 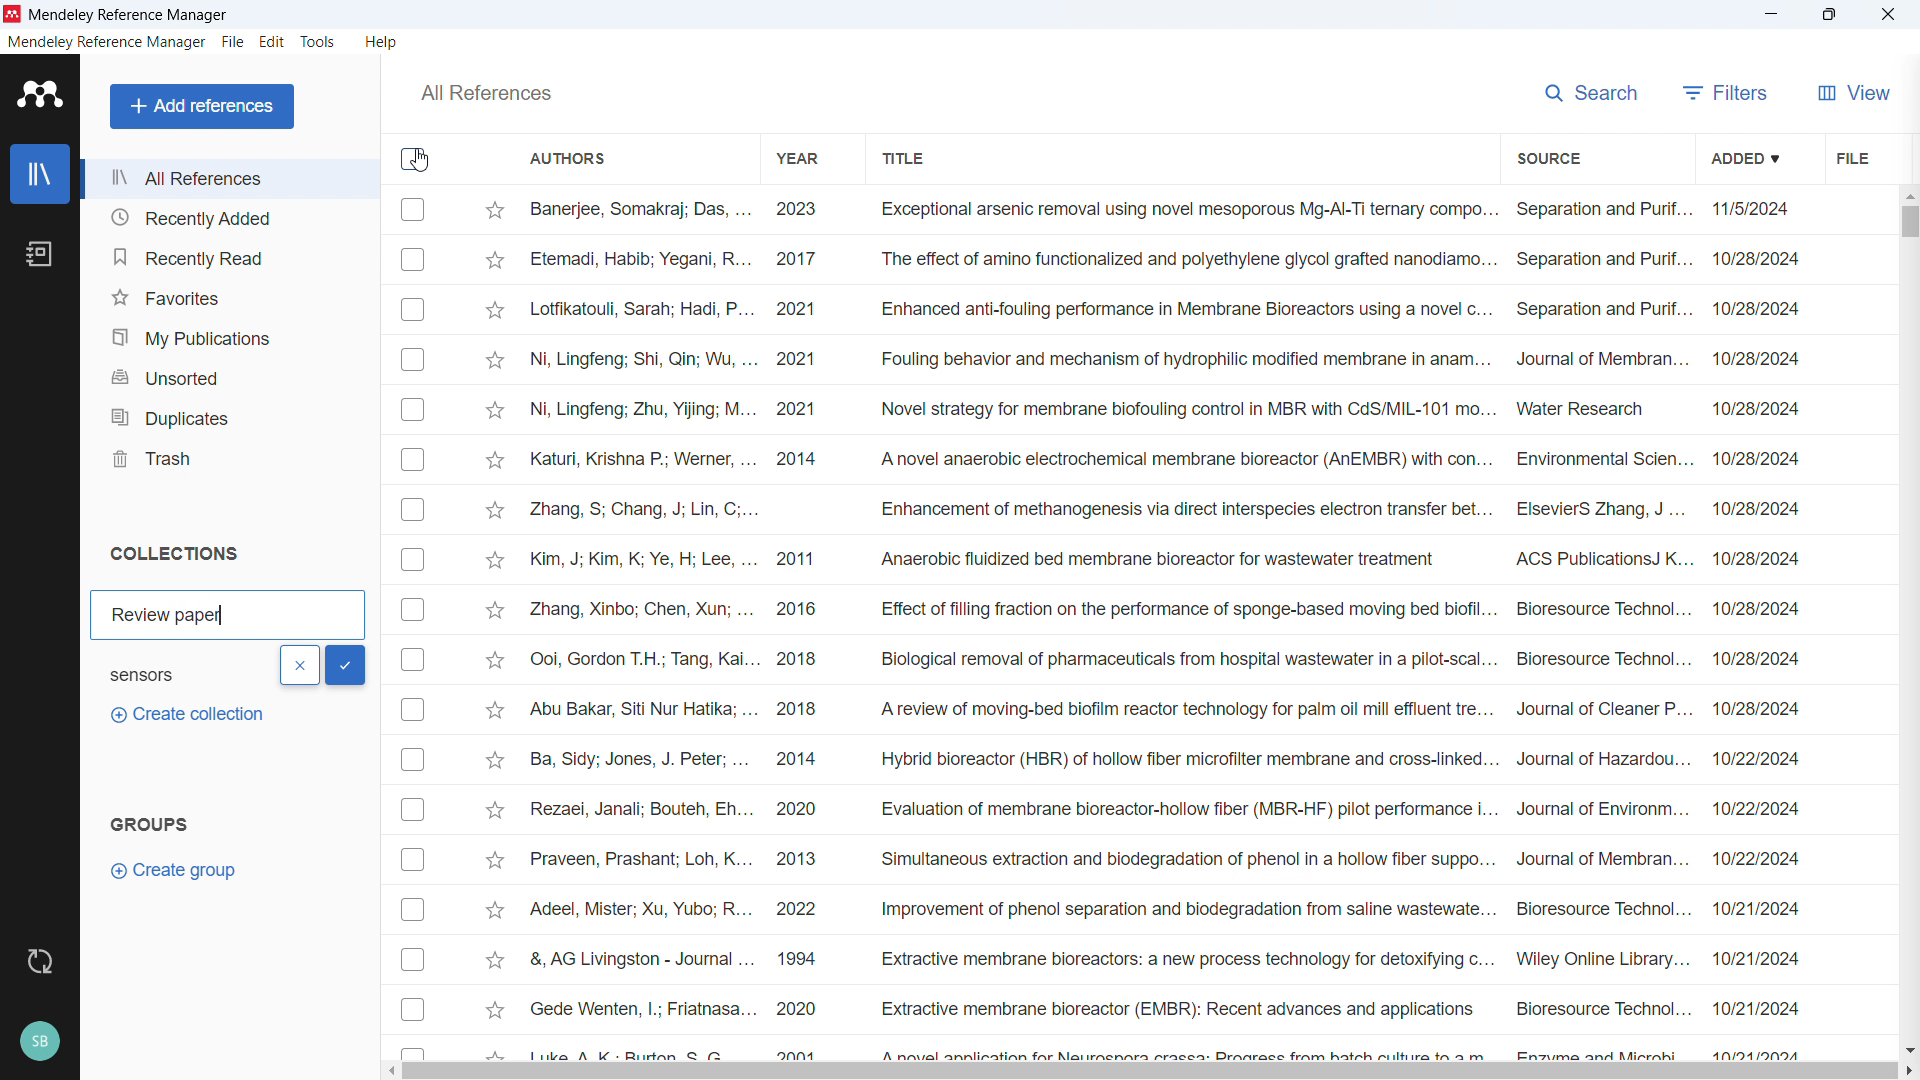 What do you see at coordinates (494, 1010) in the screenshot?
I see `Star mark respective publication` at bounding box center [494, 1010].